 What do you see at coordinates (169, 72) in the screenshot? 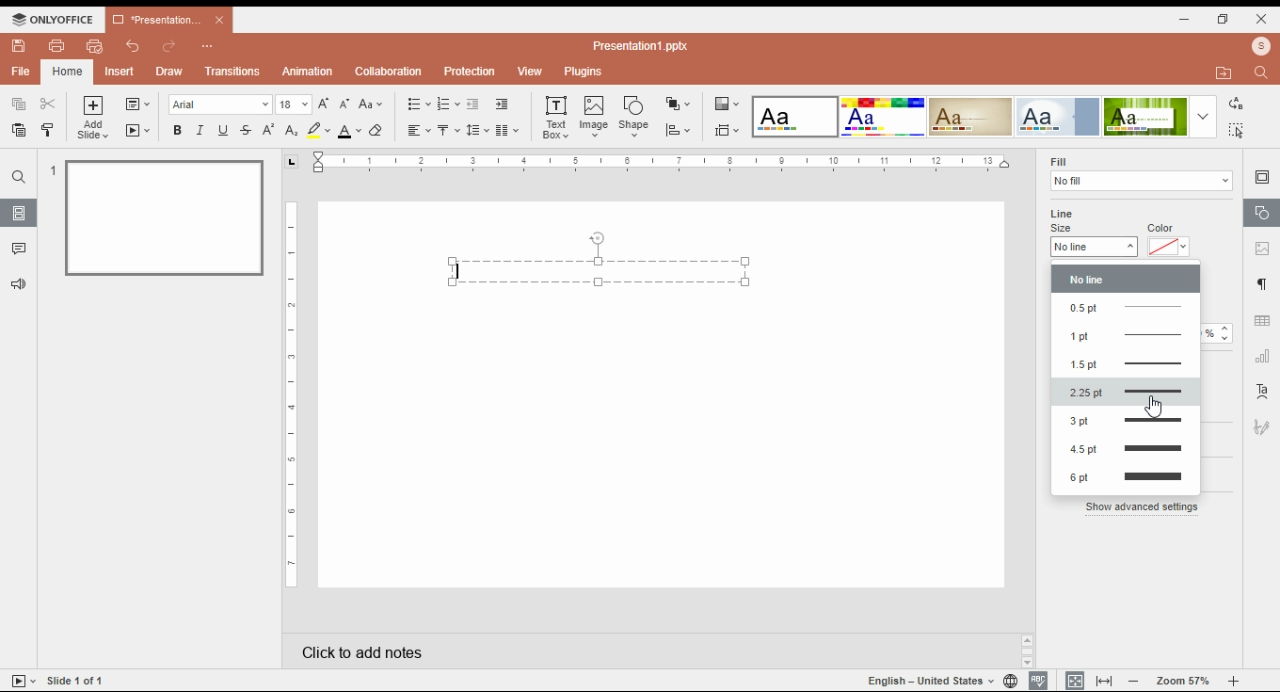
I see `draw` at bounding box center [169, 72].